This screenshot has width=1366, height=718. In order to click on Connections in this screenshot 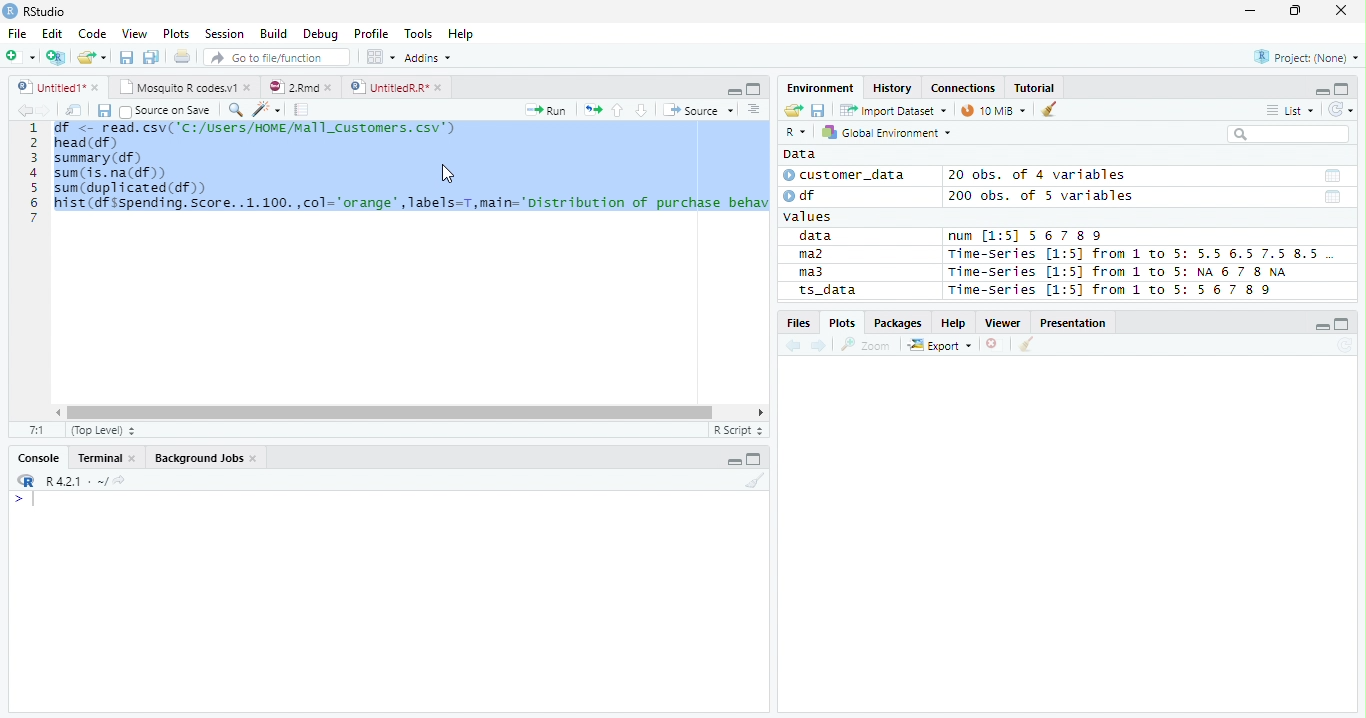, I will do `click(963, 88)`.